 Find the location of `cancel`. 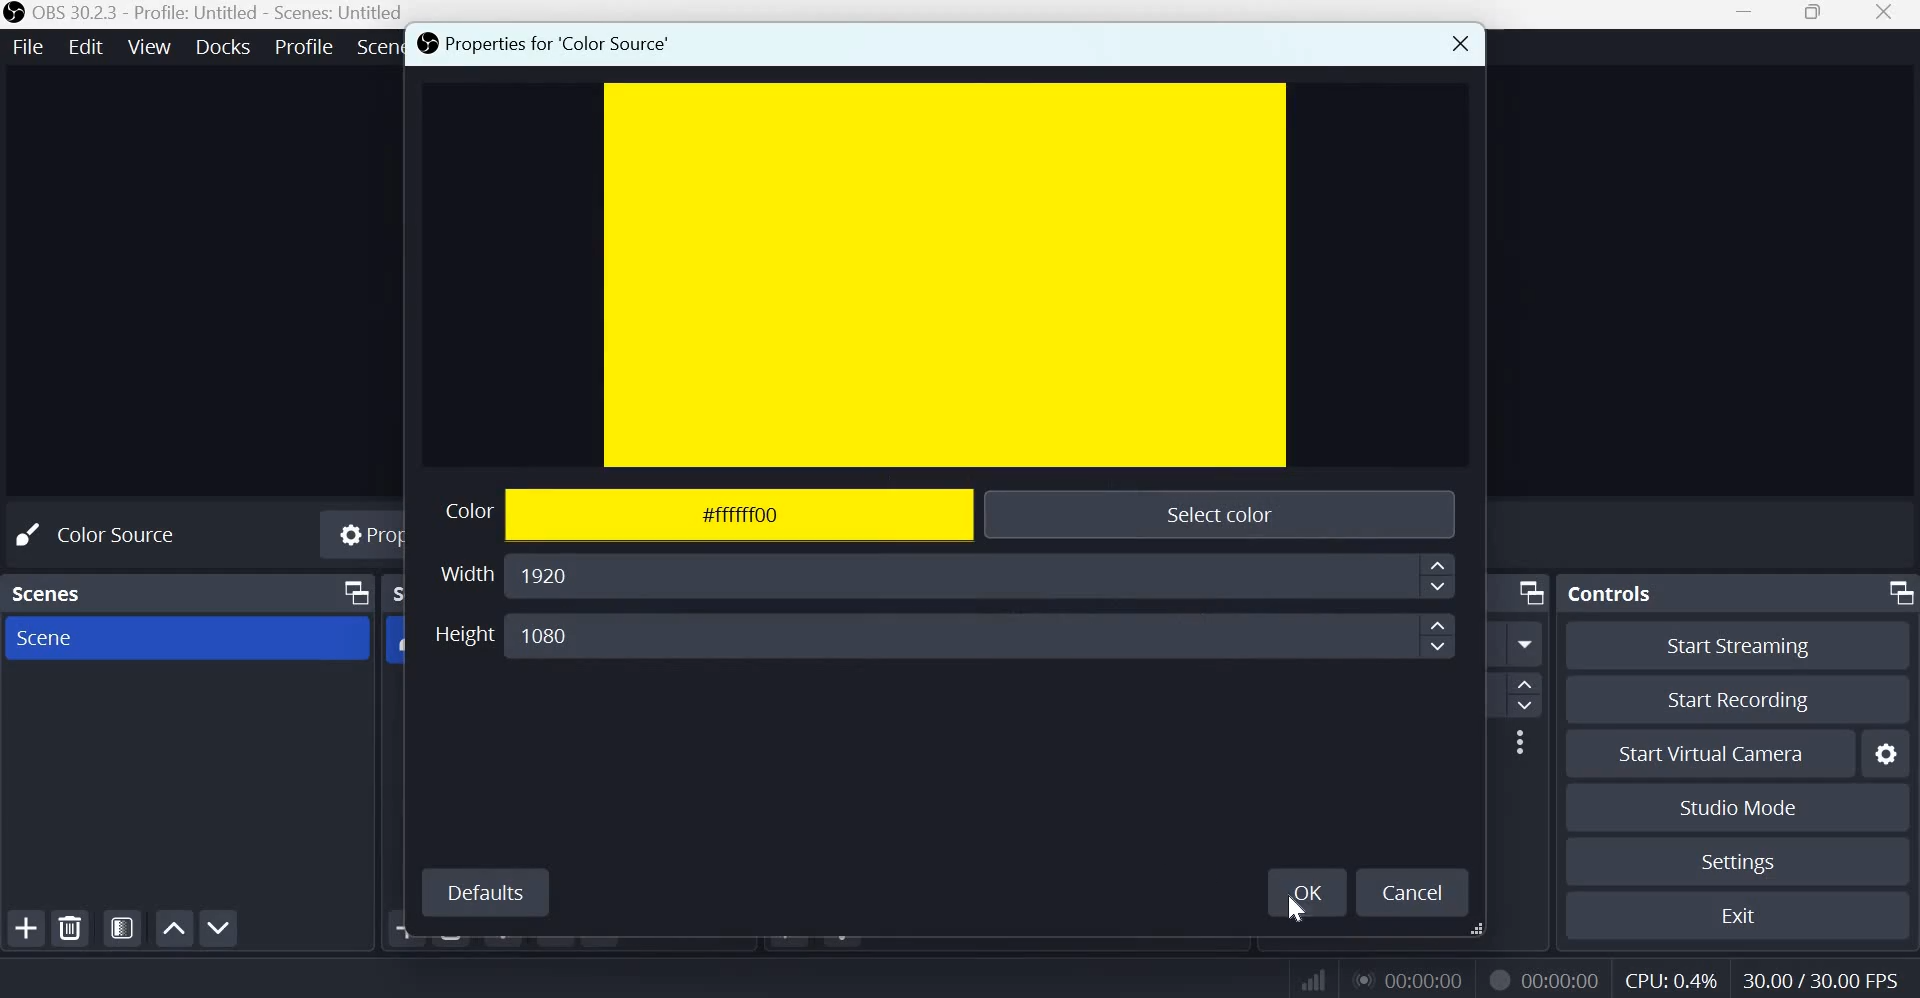

cancel is located at coordinates (1415, 891).